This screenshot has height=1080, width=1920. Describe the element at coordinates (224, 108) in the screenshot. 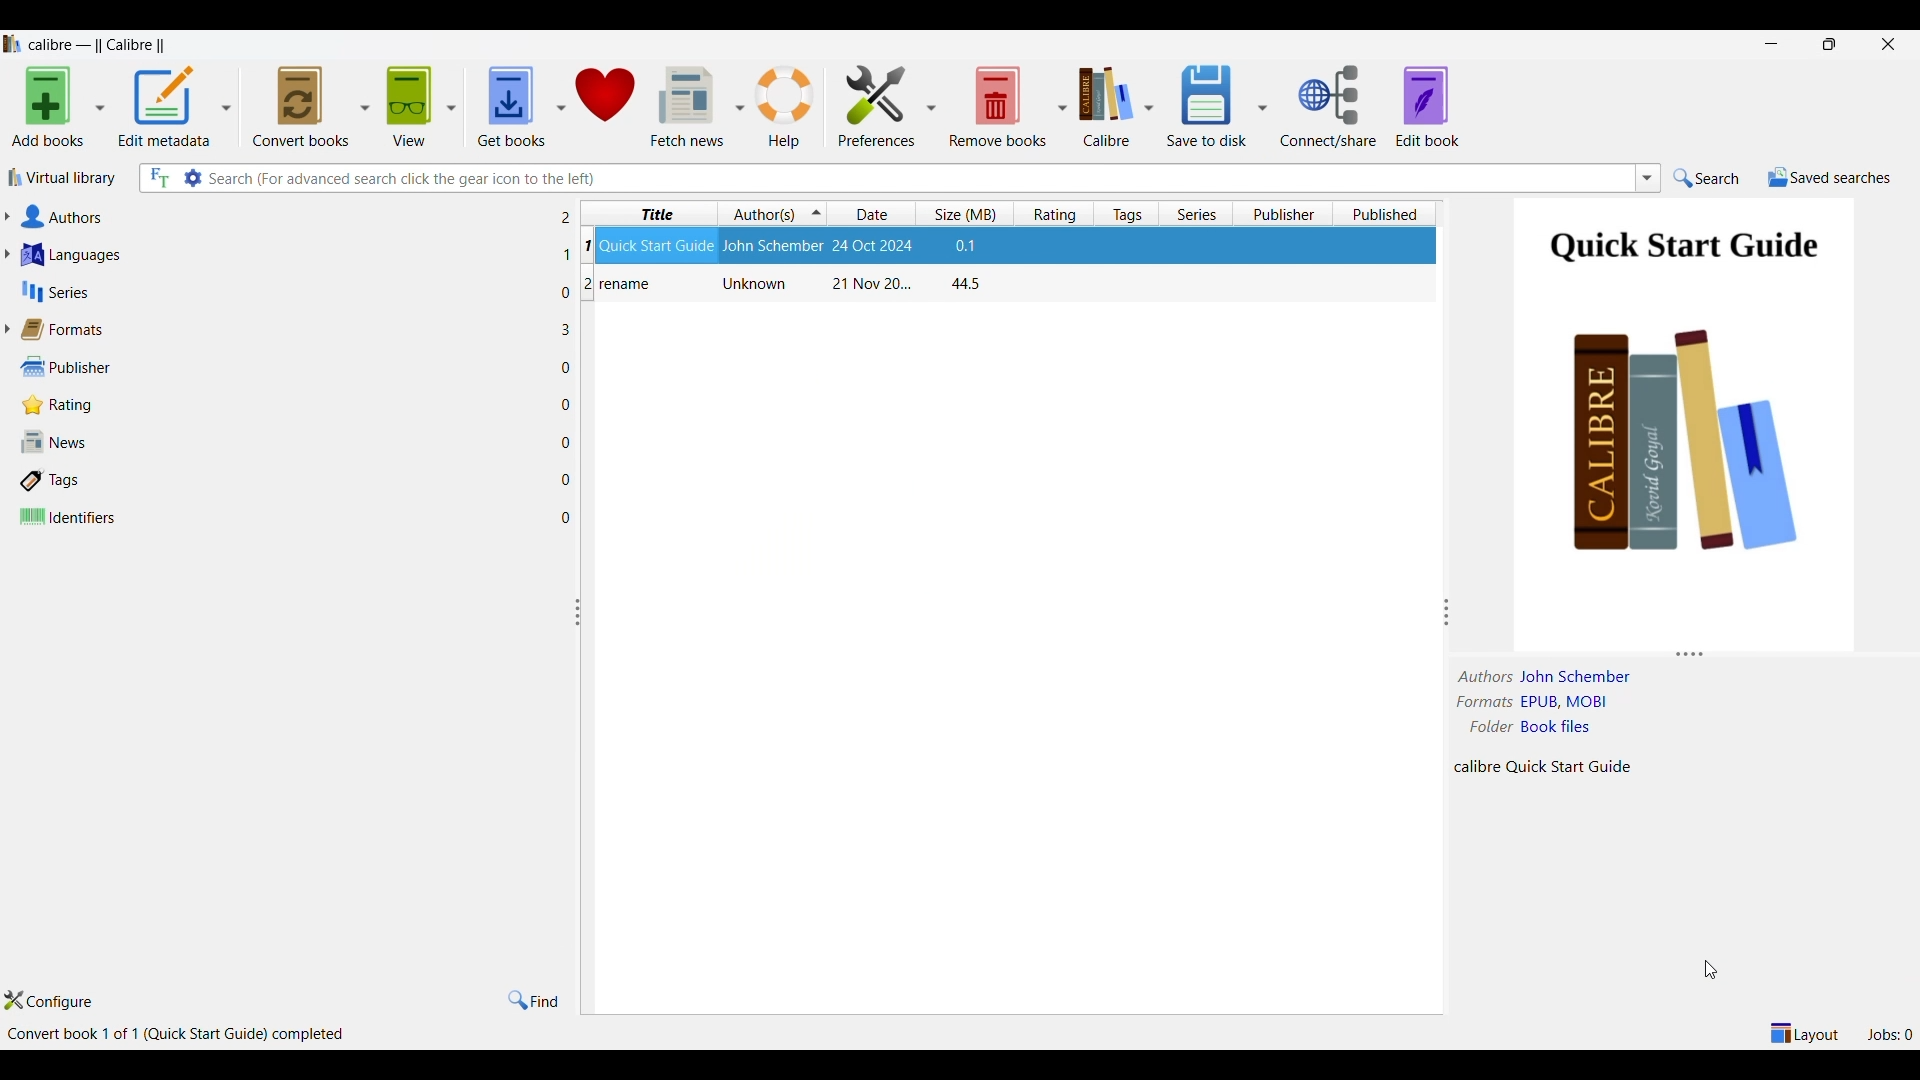

I see `Edit metadata options` at that location.